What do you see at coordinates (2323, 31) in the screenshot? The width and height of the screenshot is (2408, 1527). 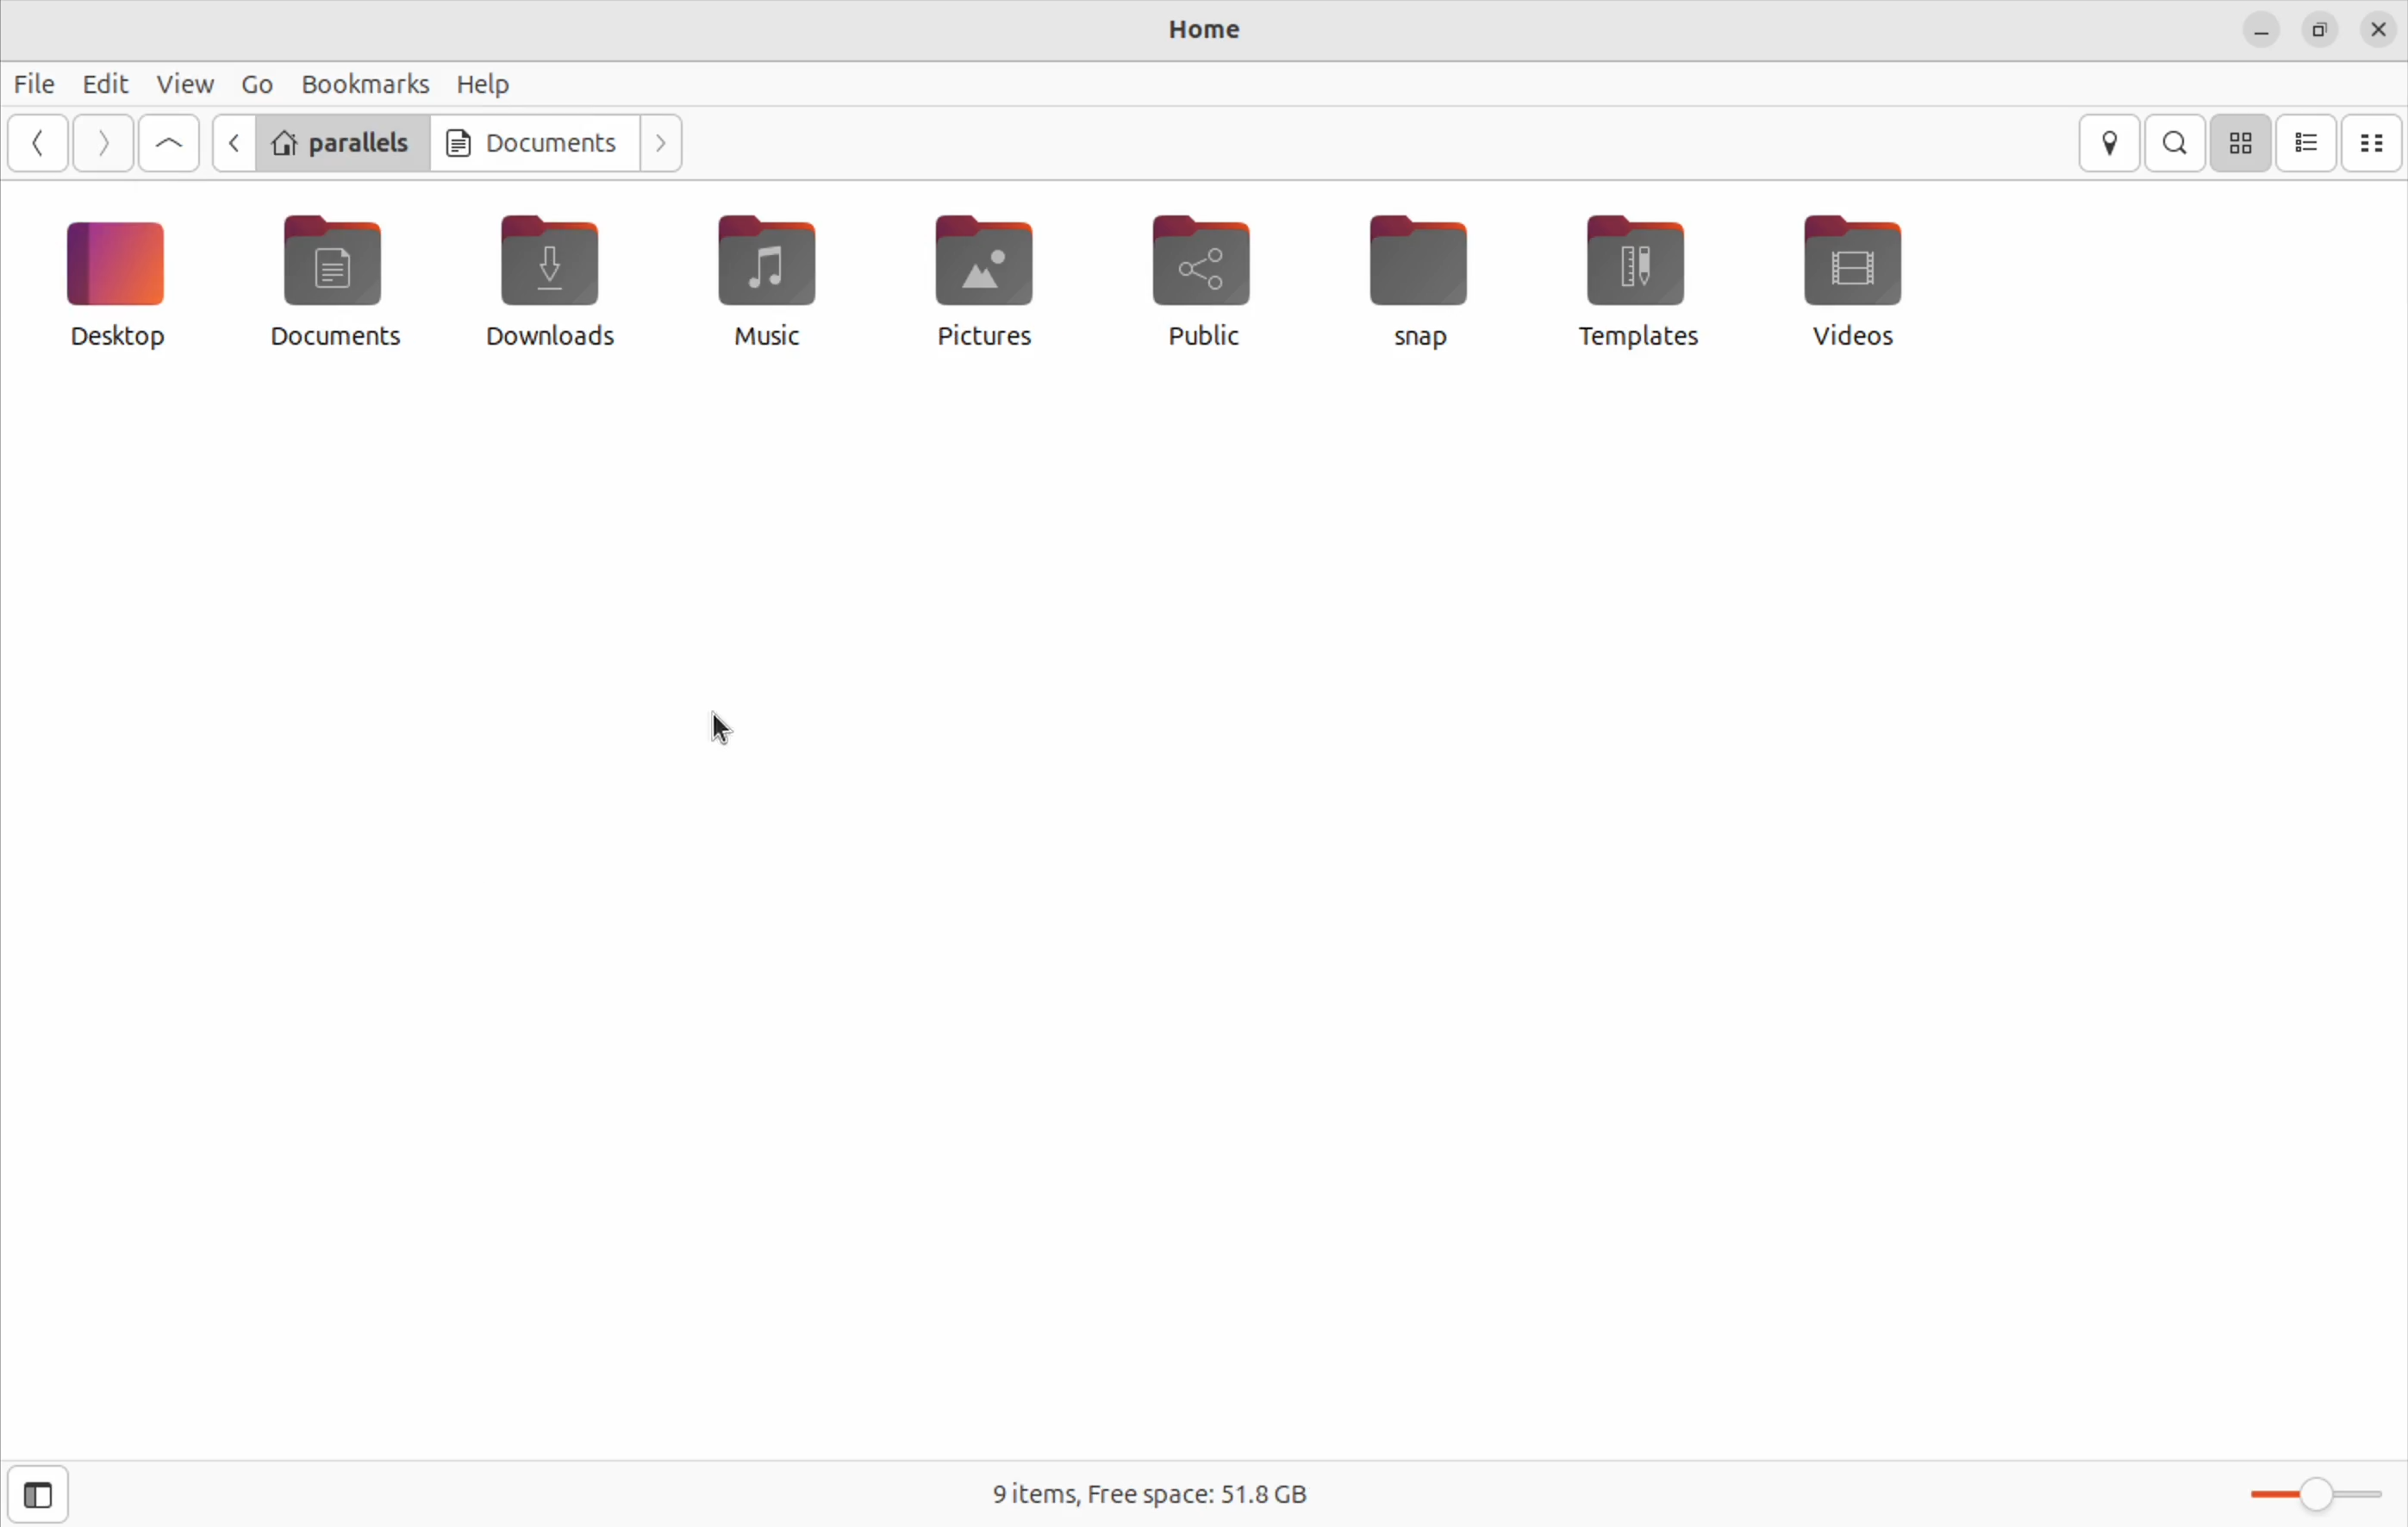 I see `resize` at bounding box center [2323, 31].